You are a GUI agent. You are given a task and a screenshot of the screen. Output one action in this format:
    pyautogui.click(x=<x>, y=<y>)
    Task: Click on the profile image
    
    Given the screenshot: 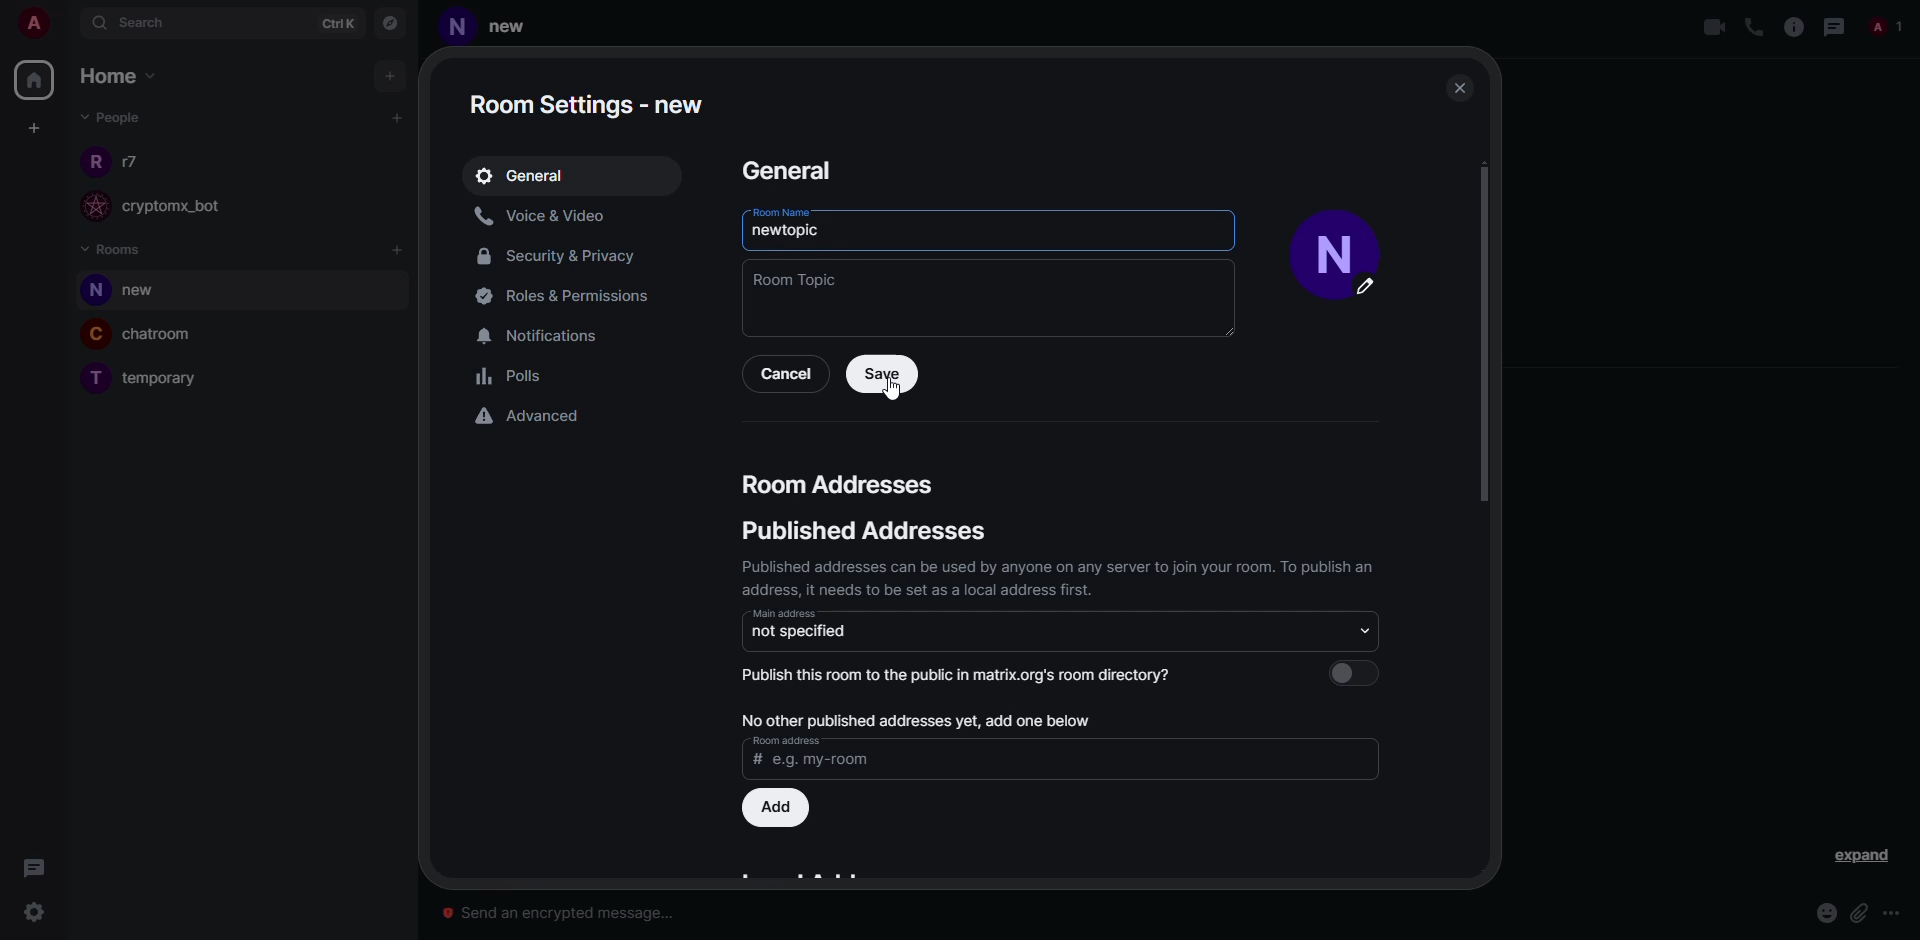 What is the action you would take?
    pyautogui.click(x=92, y=291)
    